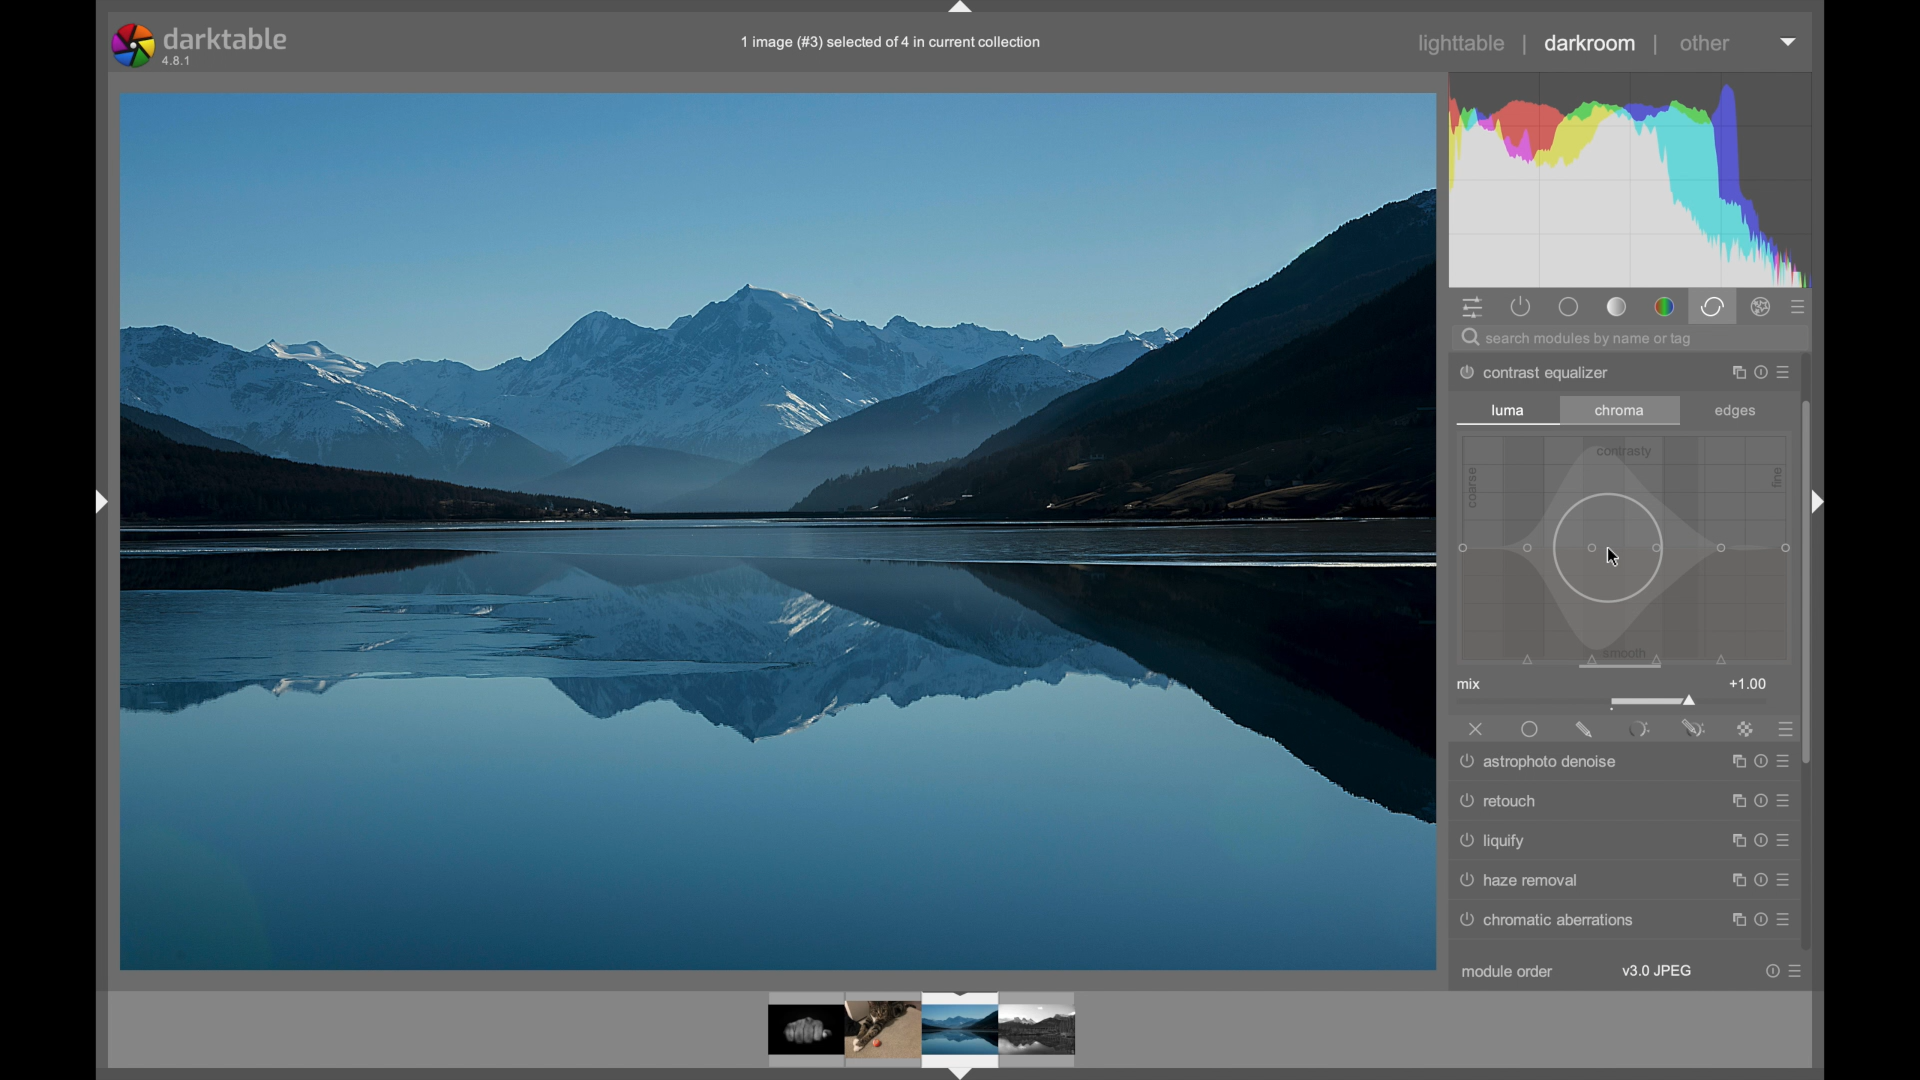  What do you see at coordinates (923, 1031) in the screenshot?
I see `photo preview` at bounding box center [923, 1031].